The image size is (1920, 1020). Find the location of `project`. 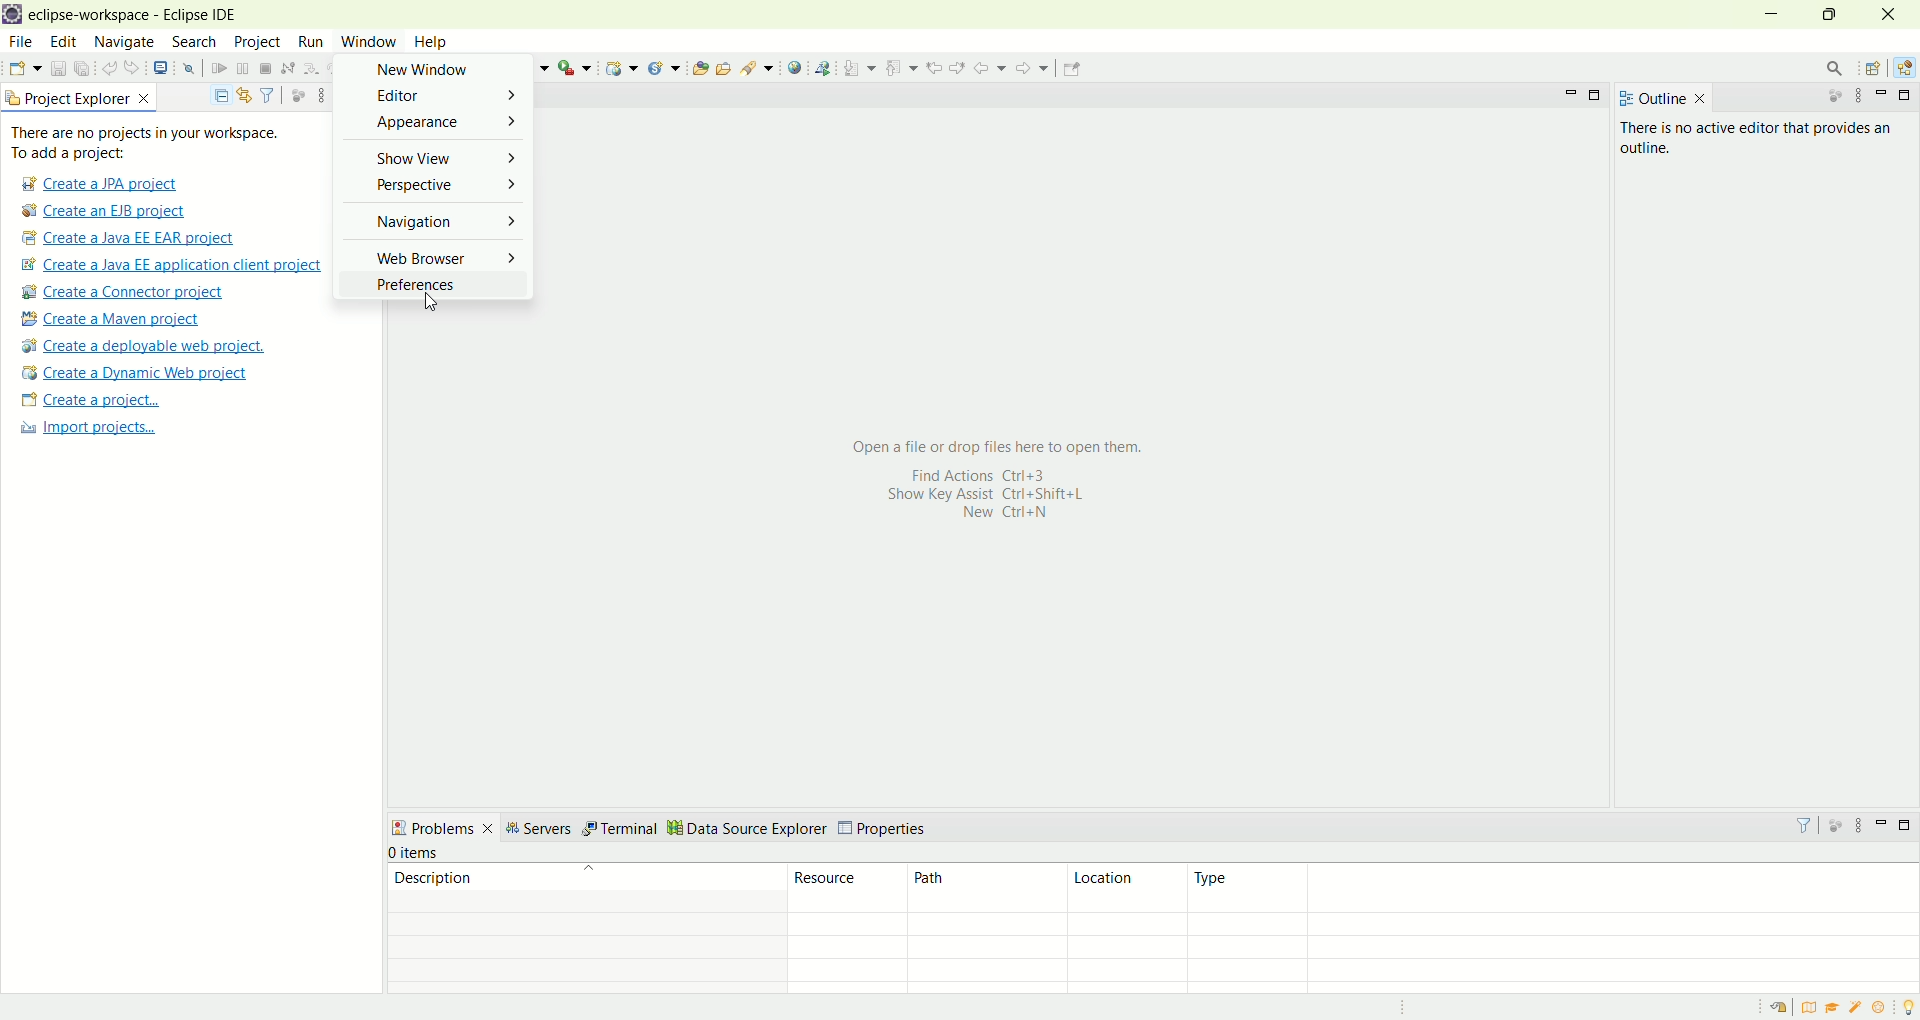

project is located at coordinates (256, 42).